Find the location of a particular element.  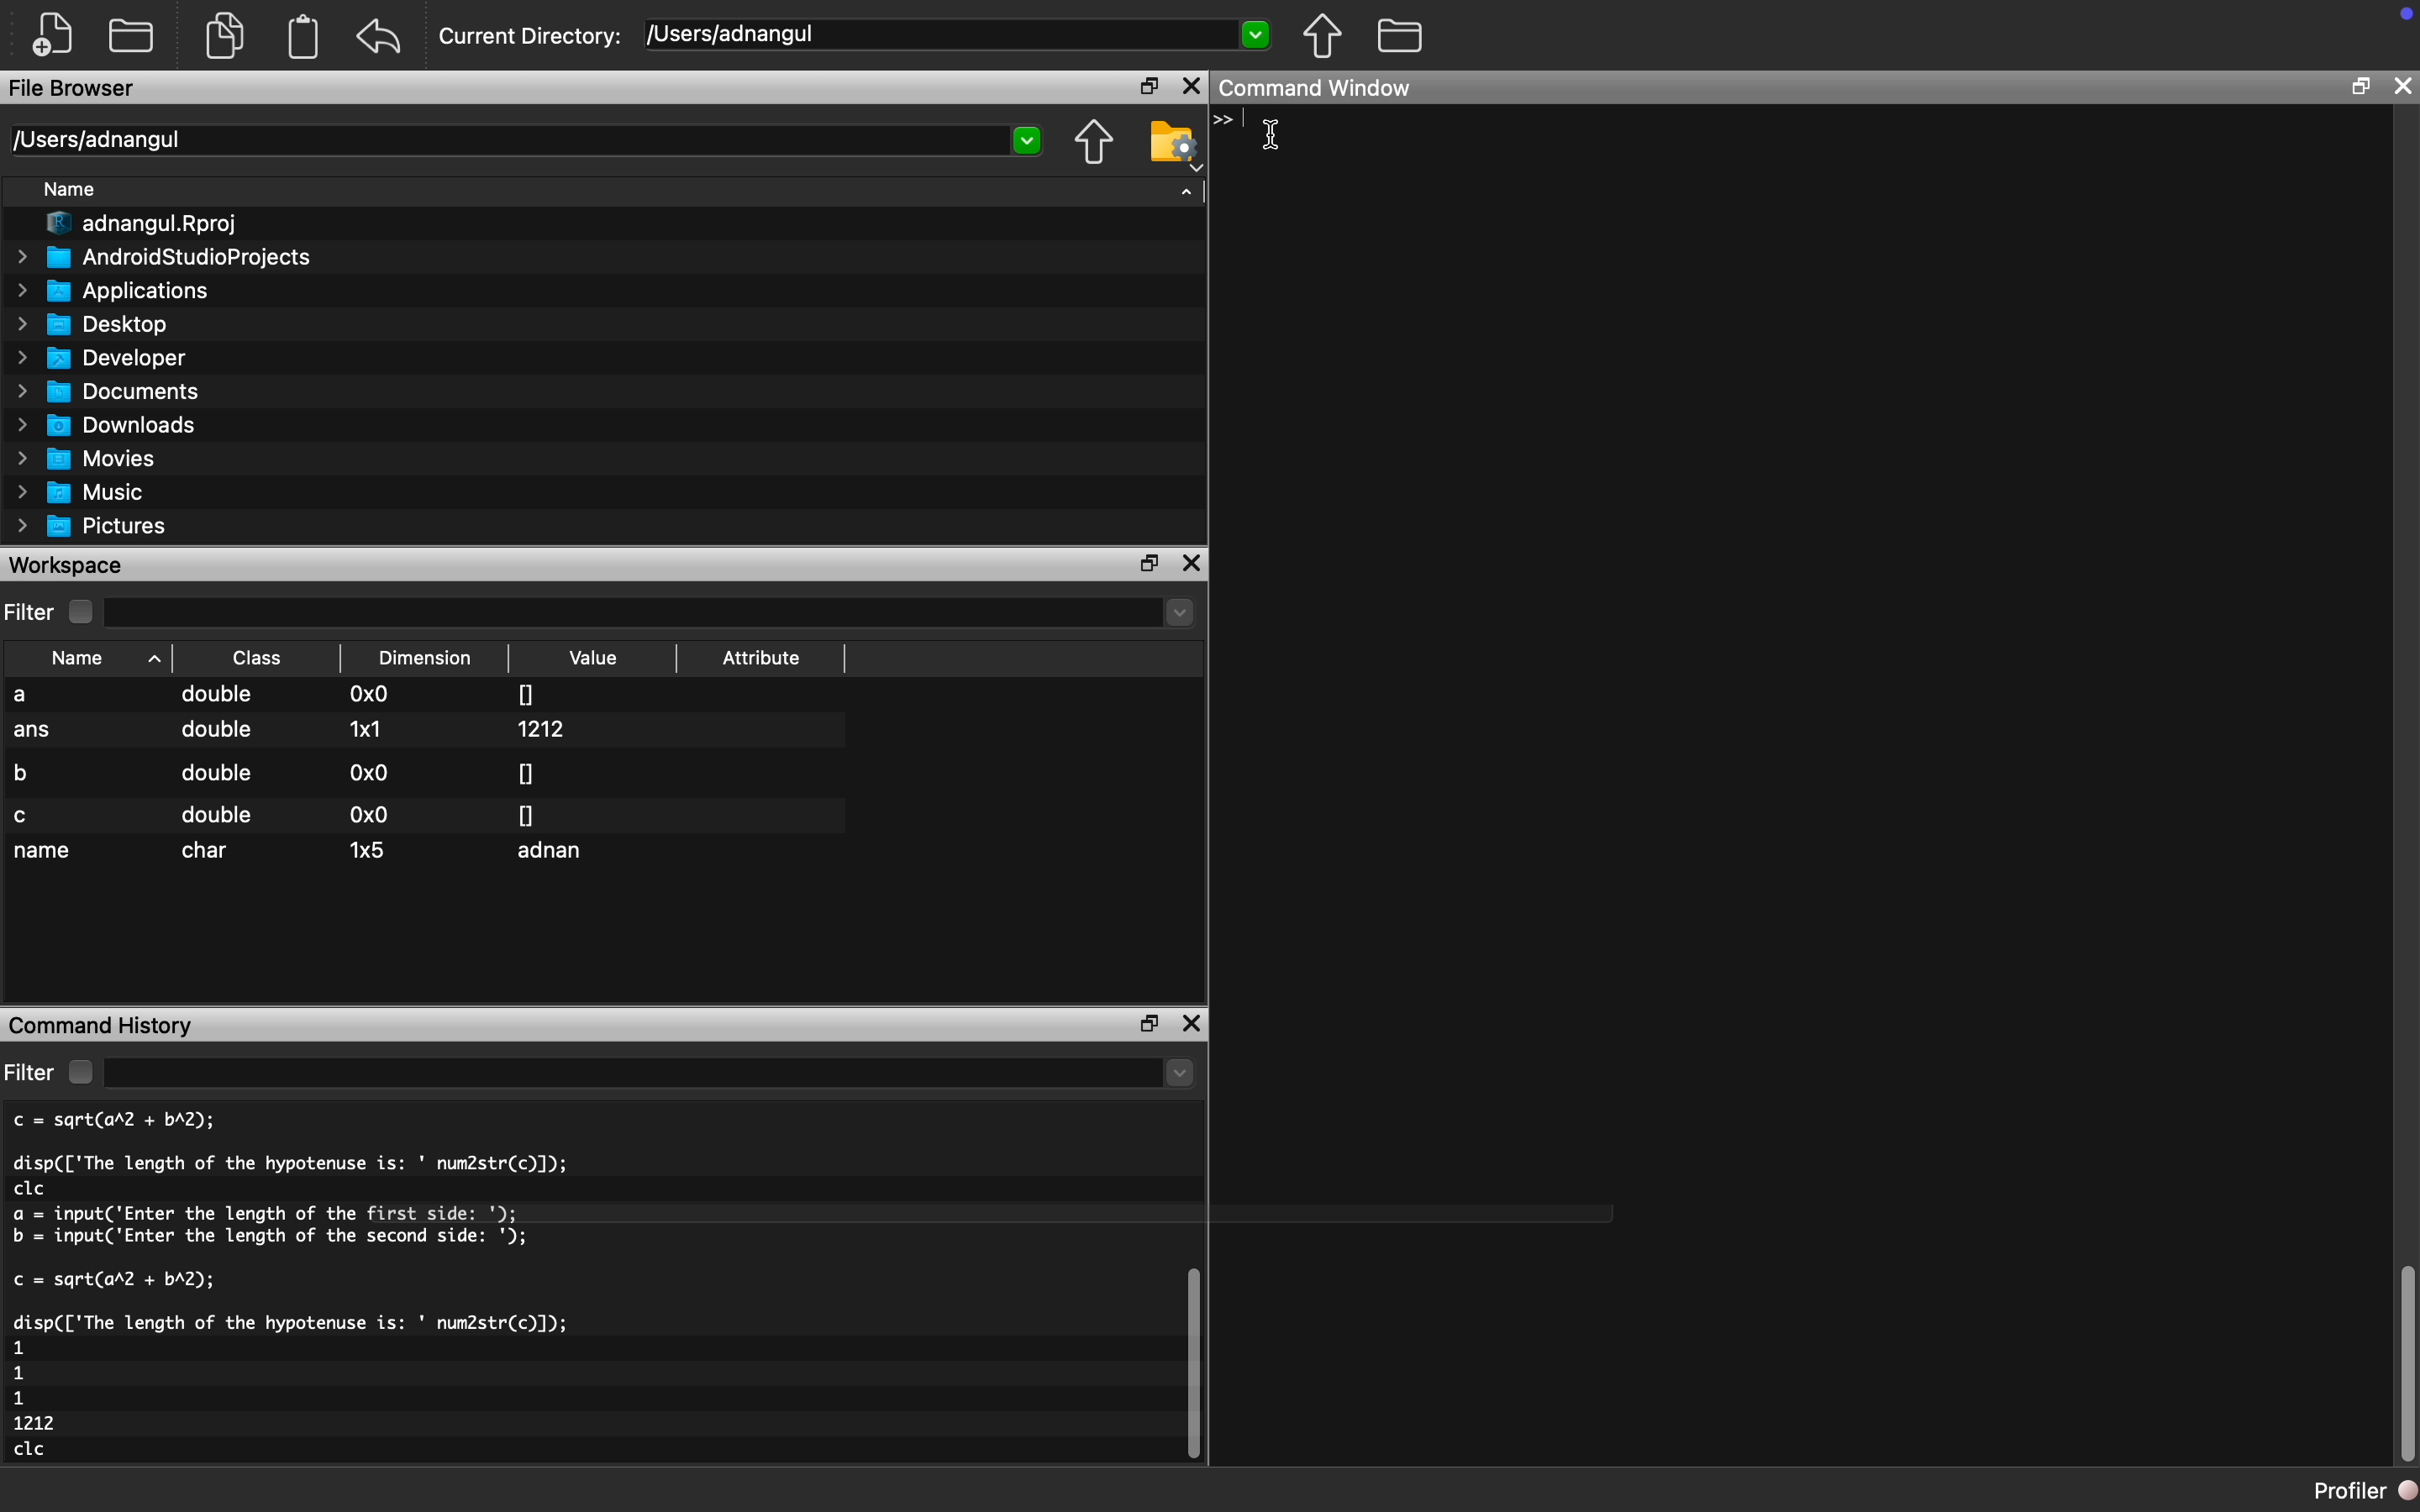

0 is located at coordinates (527, 692).